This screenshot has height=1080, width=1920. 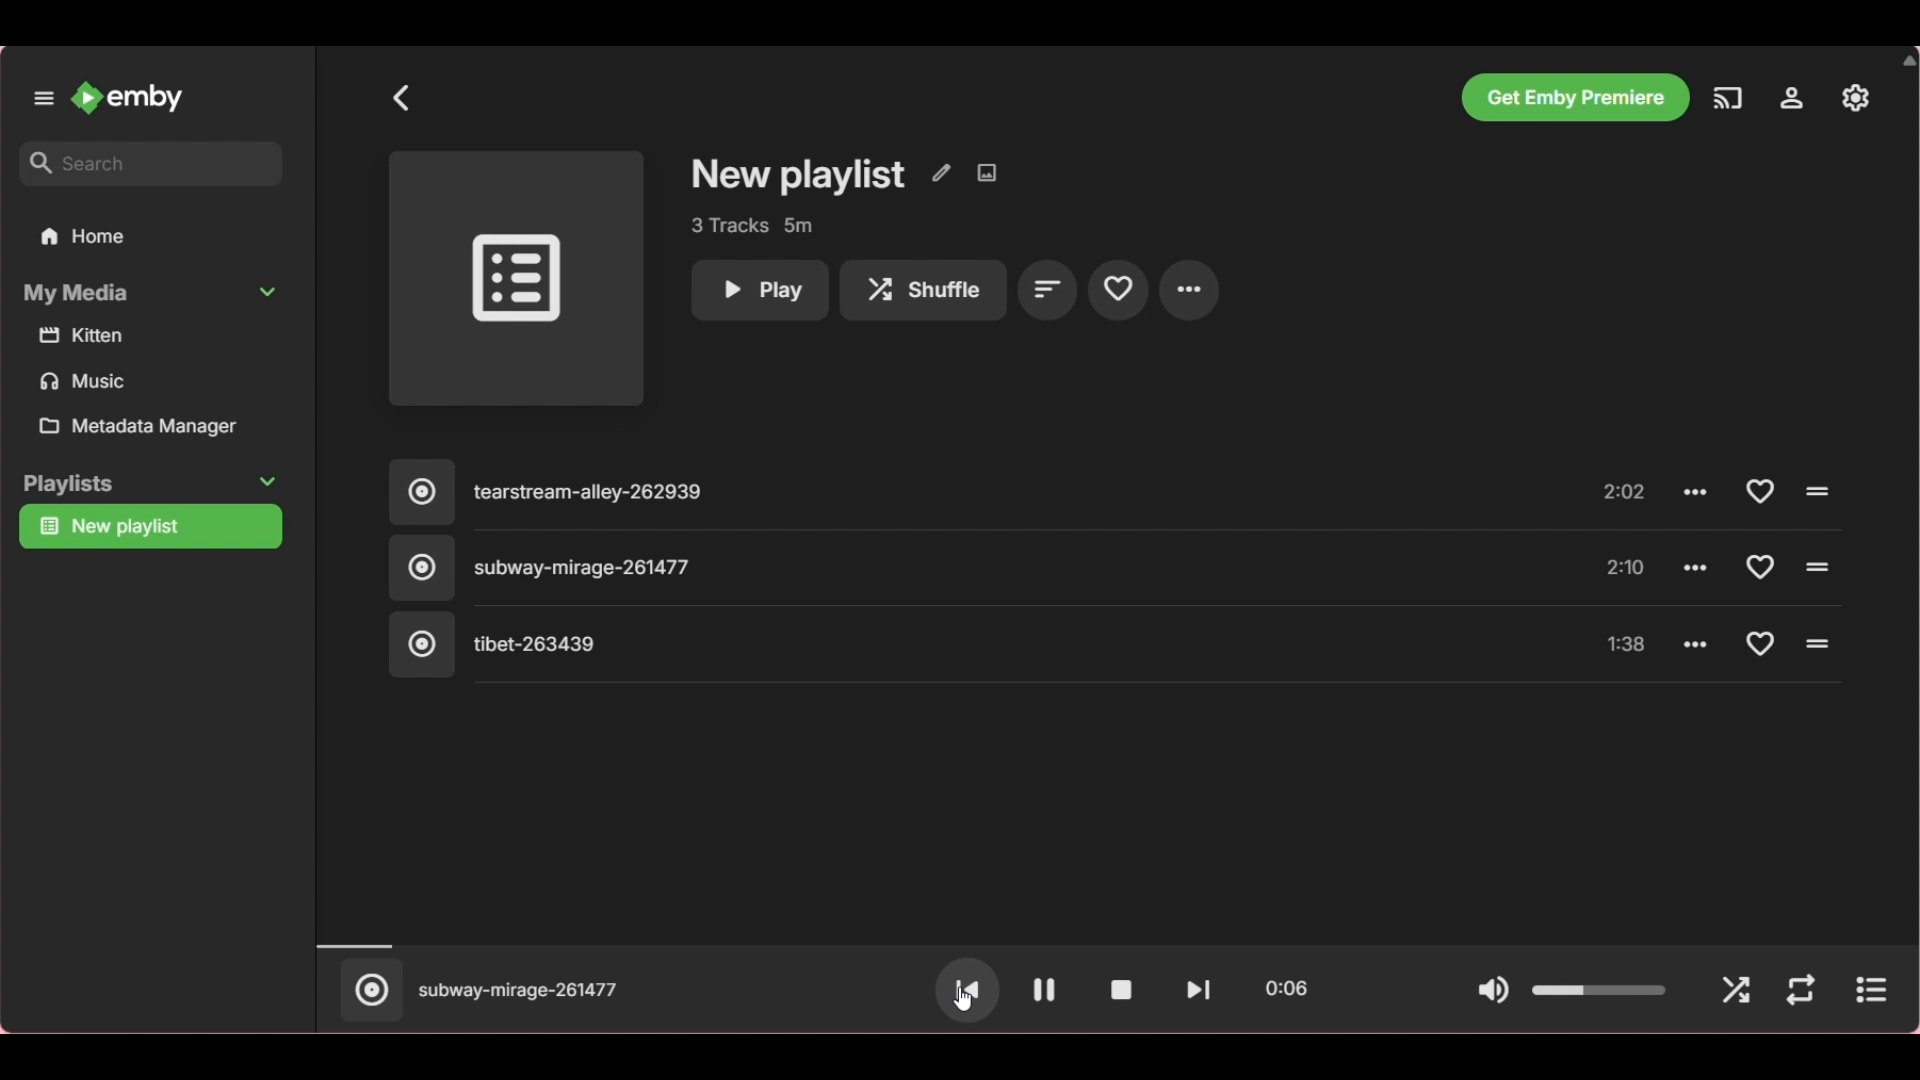 I want to click on cursor, so click(x=965, y=997).